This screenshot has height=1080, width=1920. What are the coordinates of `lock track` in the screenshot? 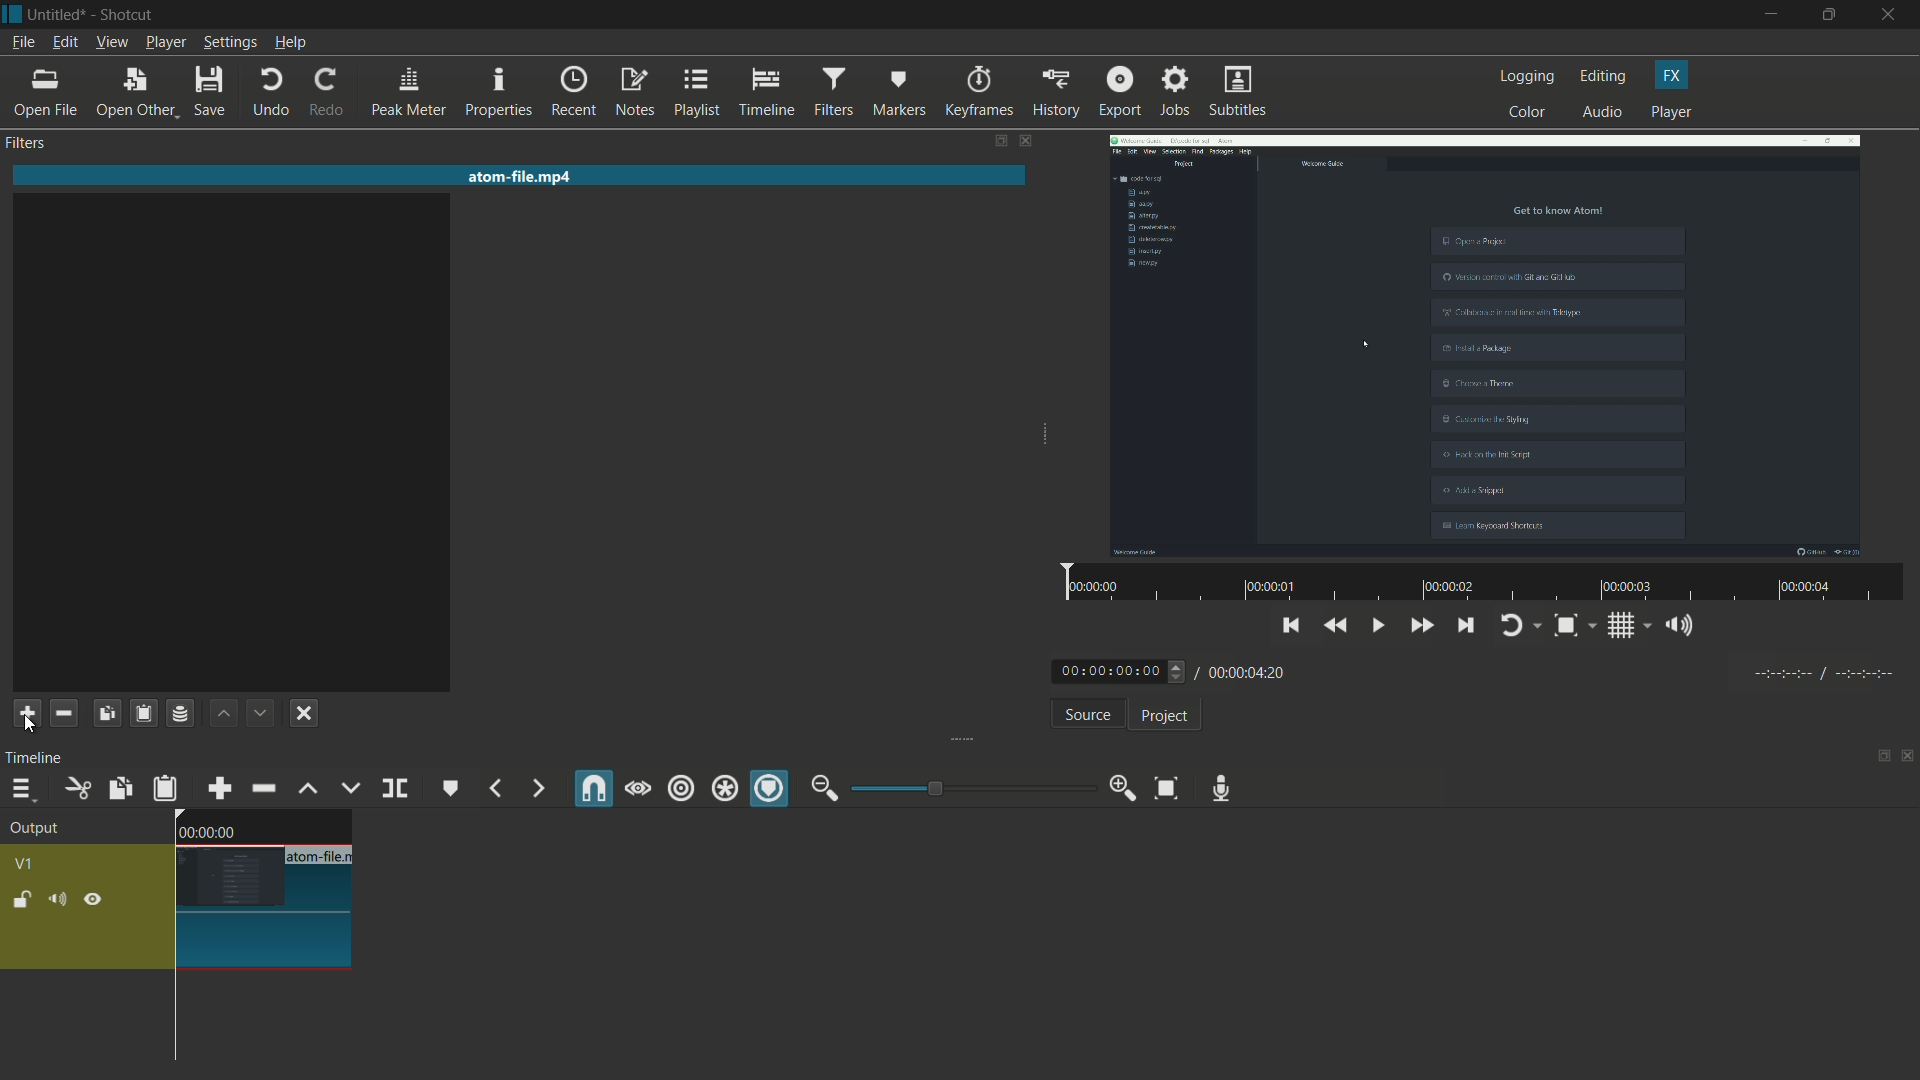 It's located at (25, 900).